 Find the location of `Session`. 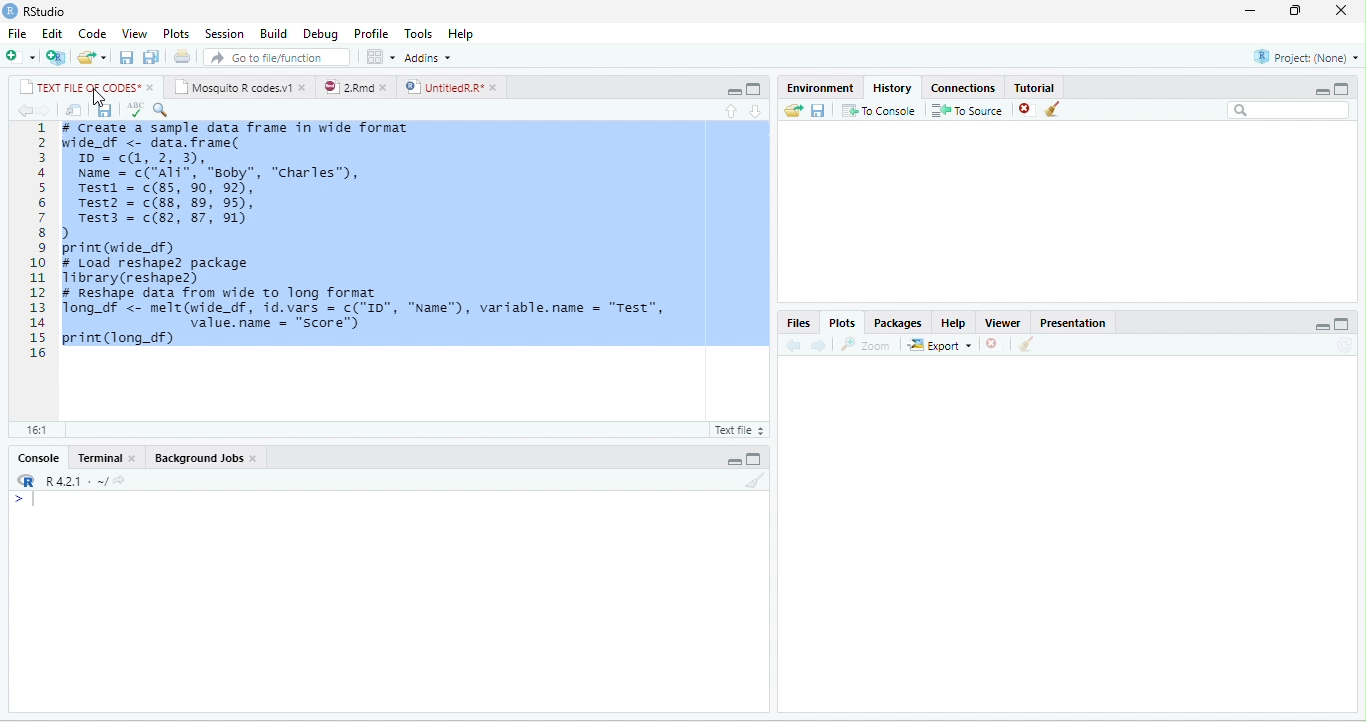

Session is located at coordinates (225, 34).